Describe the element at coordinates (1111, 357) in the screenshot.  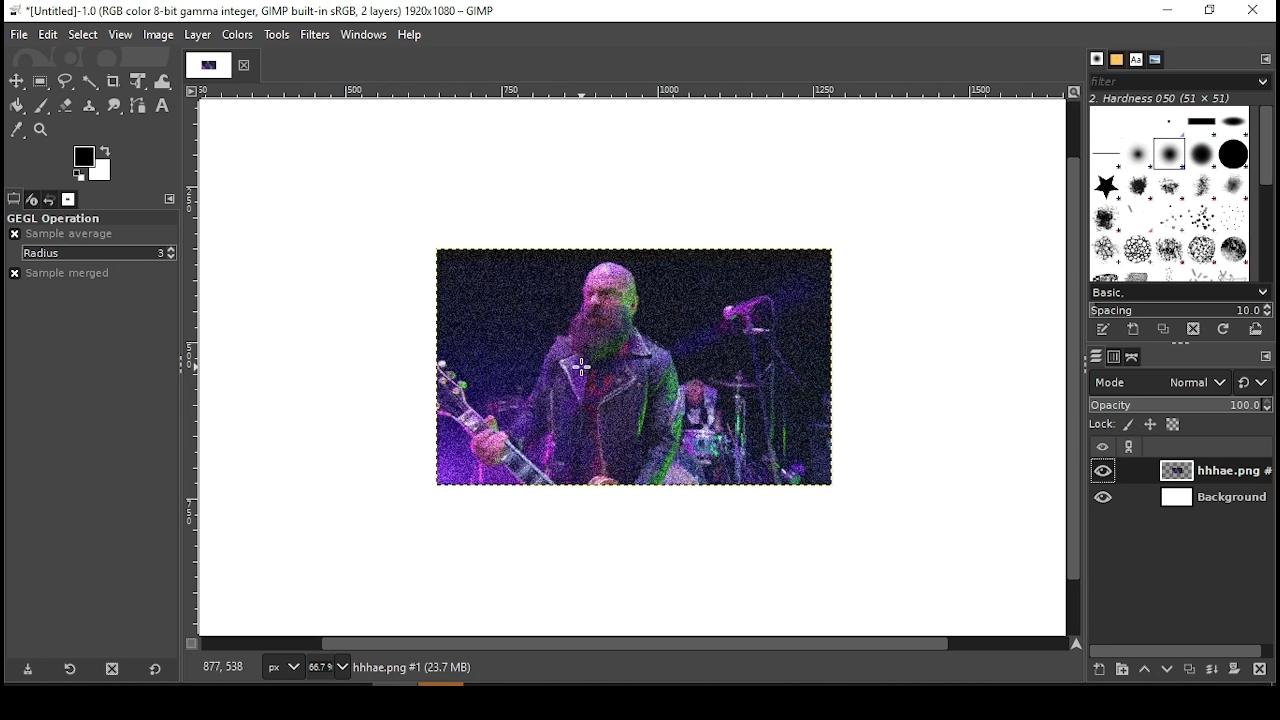
I see `channels` at that location.